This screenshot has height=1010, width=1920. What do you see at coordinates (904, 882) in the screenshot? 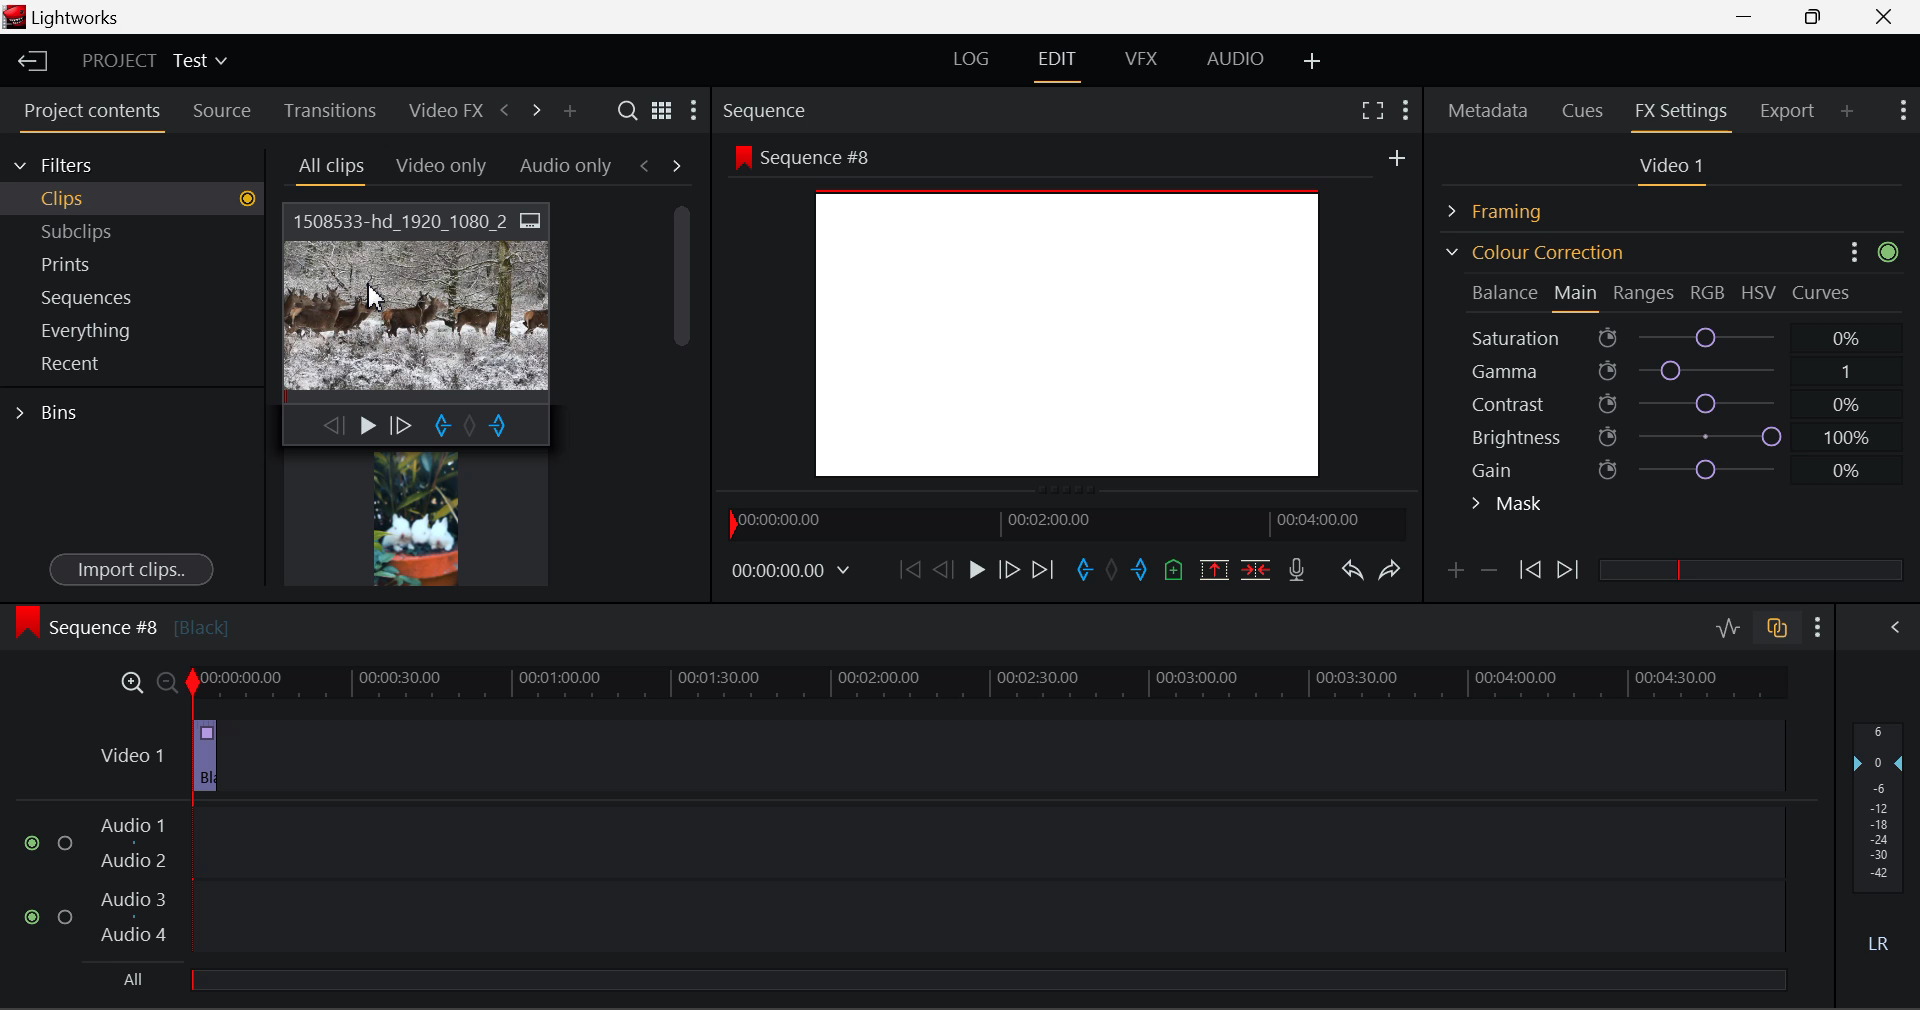
I see `Audio Input Fields` at bounding box center [904, 882].